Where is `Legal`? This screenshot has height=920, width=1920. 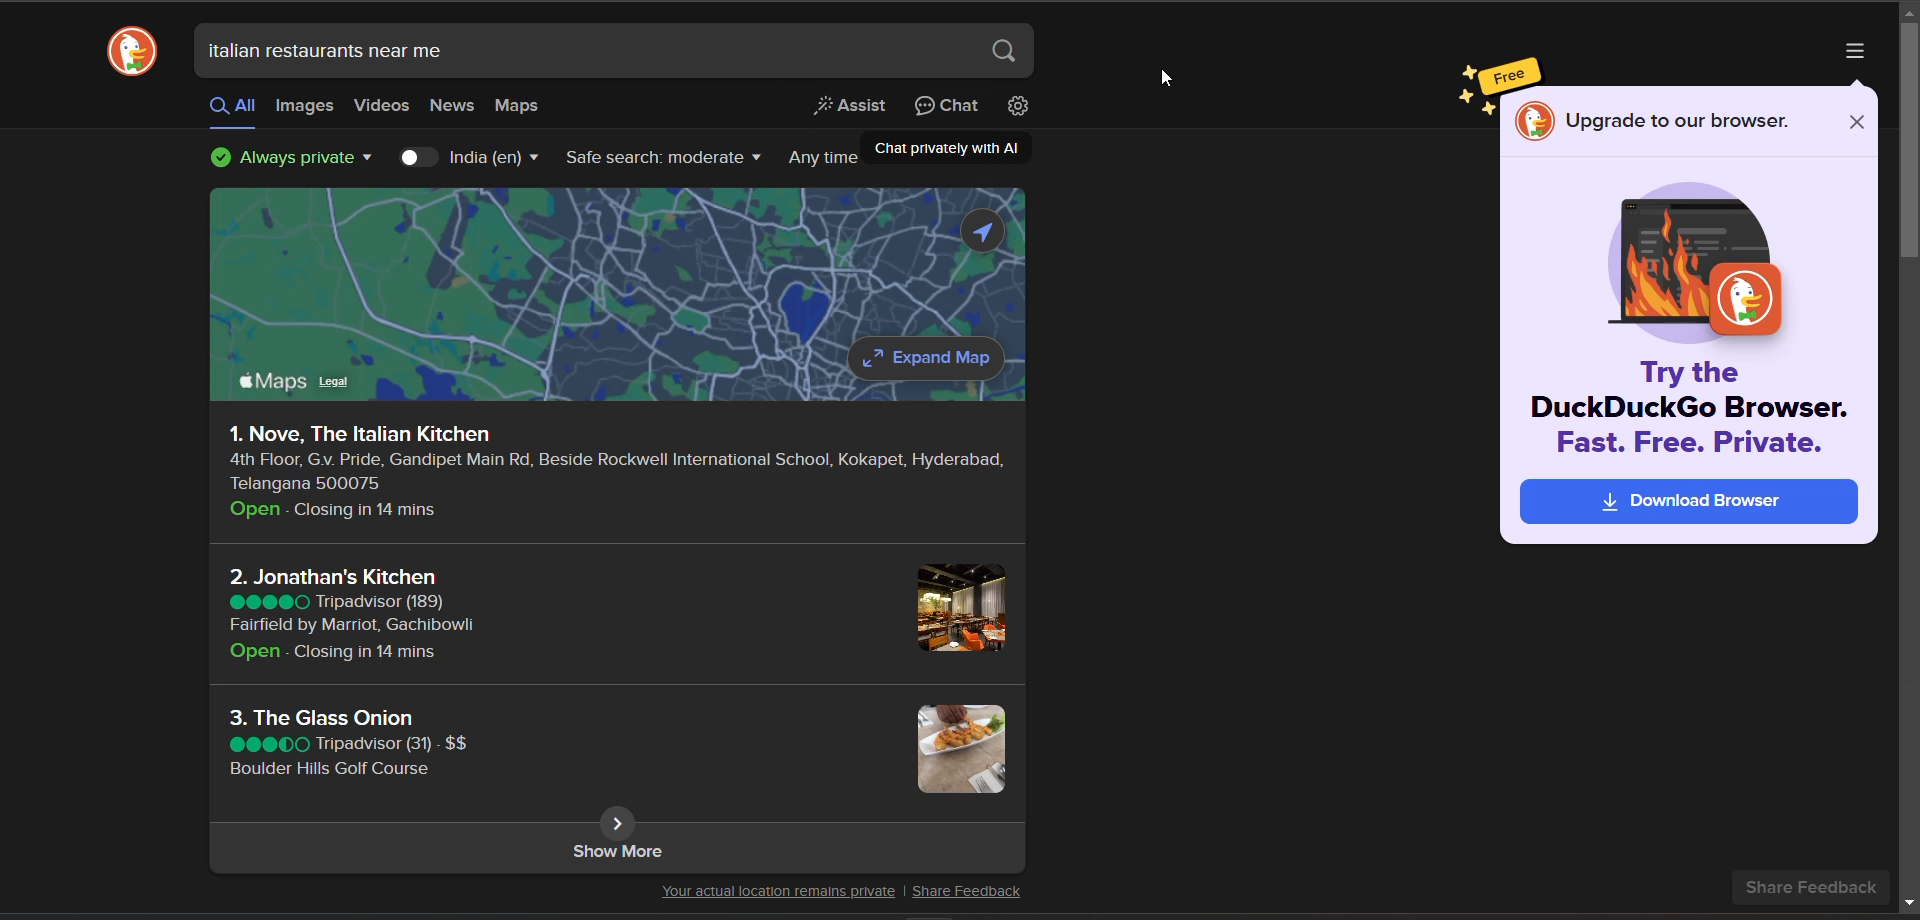 Legal is located at coordinates (333, 382).